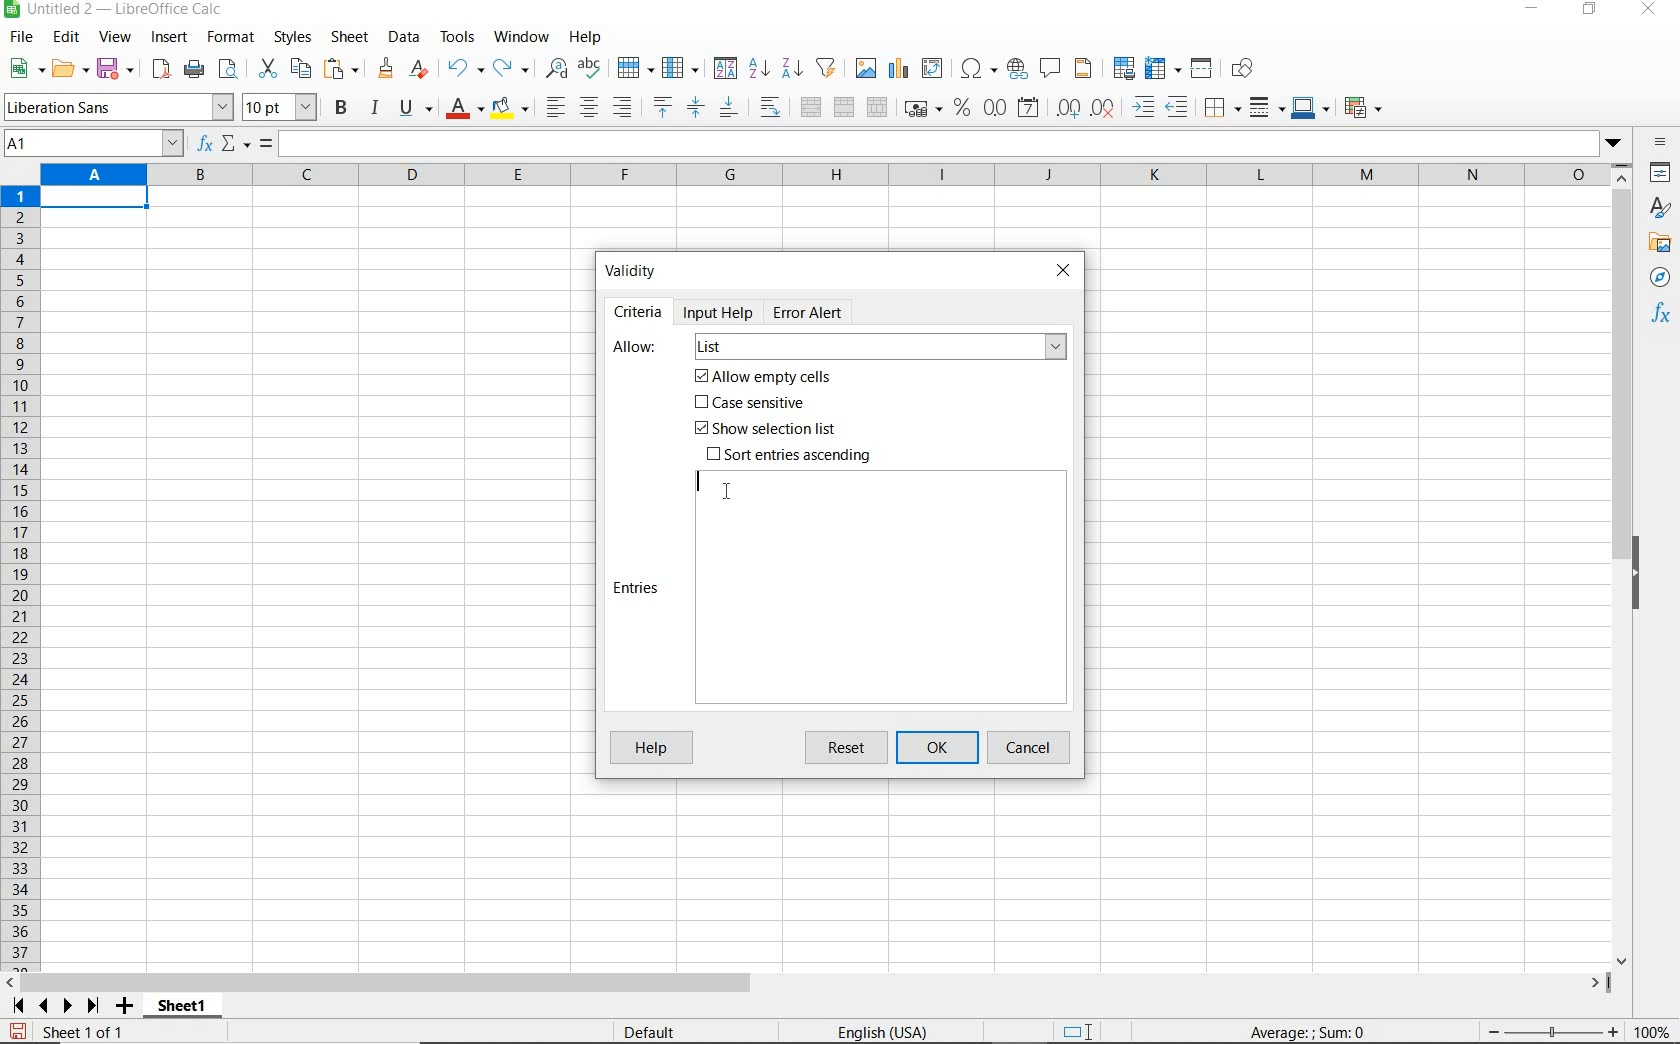  I want to click on Error Alert, so click(819, 311).